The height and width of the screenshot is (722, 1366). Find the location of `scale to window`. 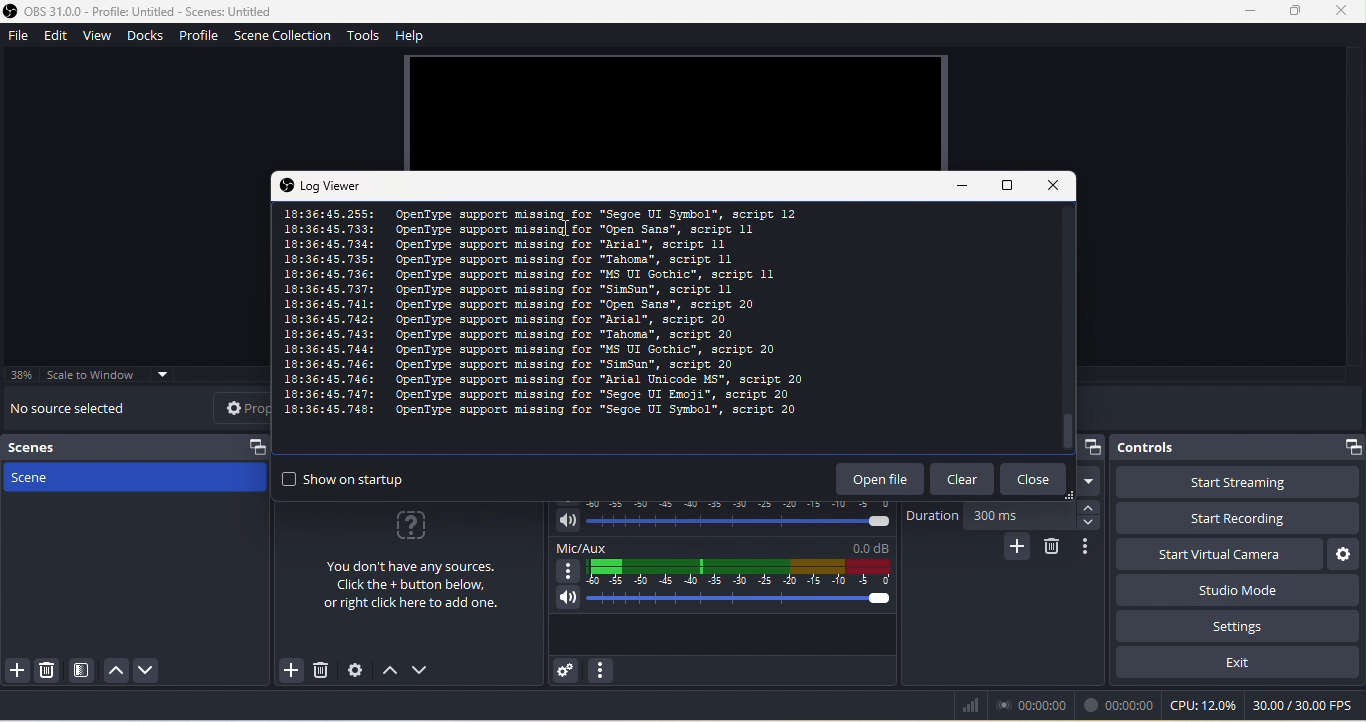

scale to window is located at coordinates (120, 376).